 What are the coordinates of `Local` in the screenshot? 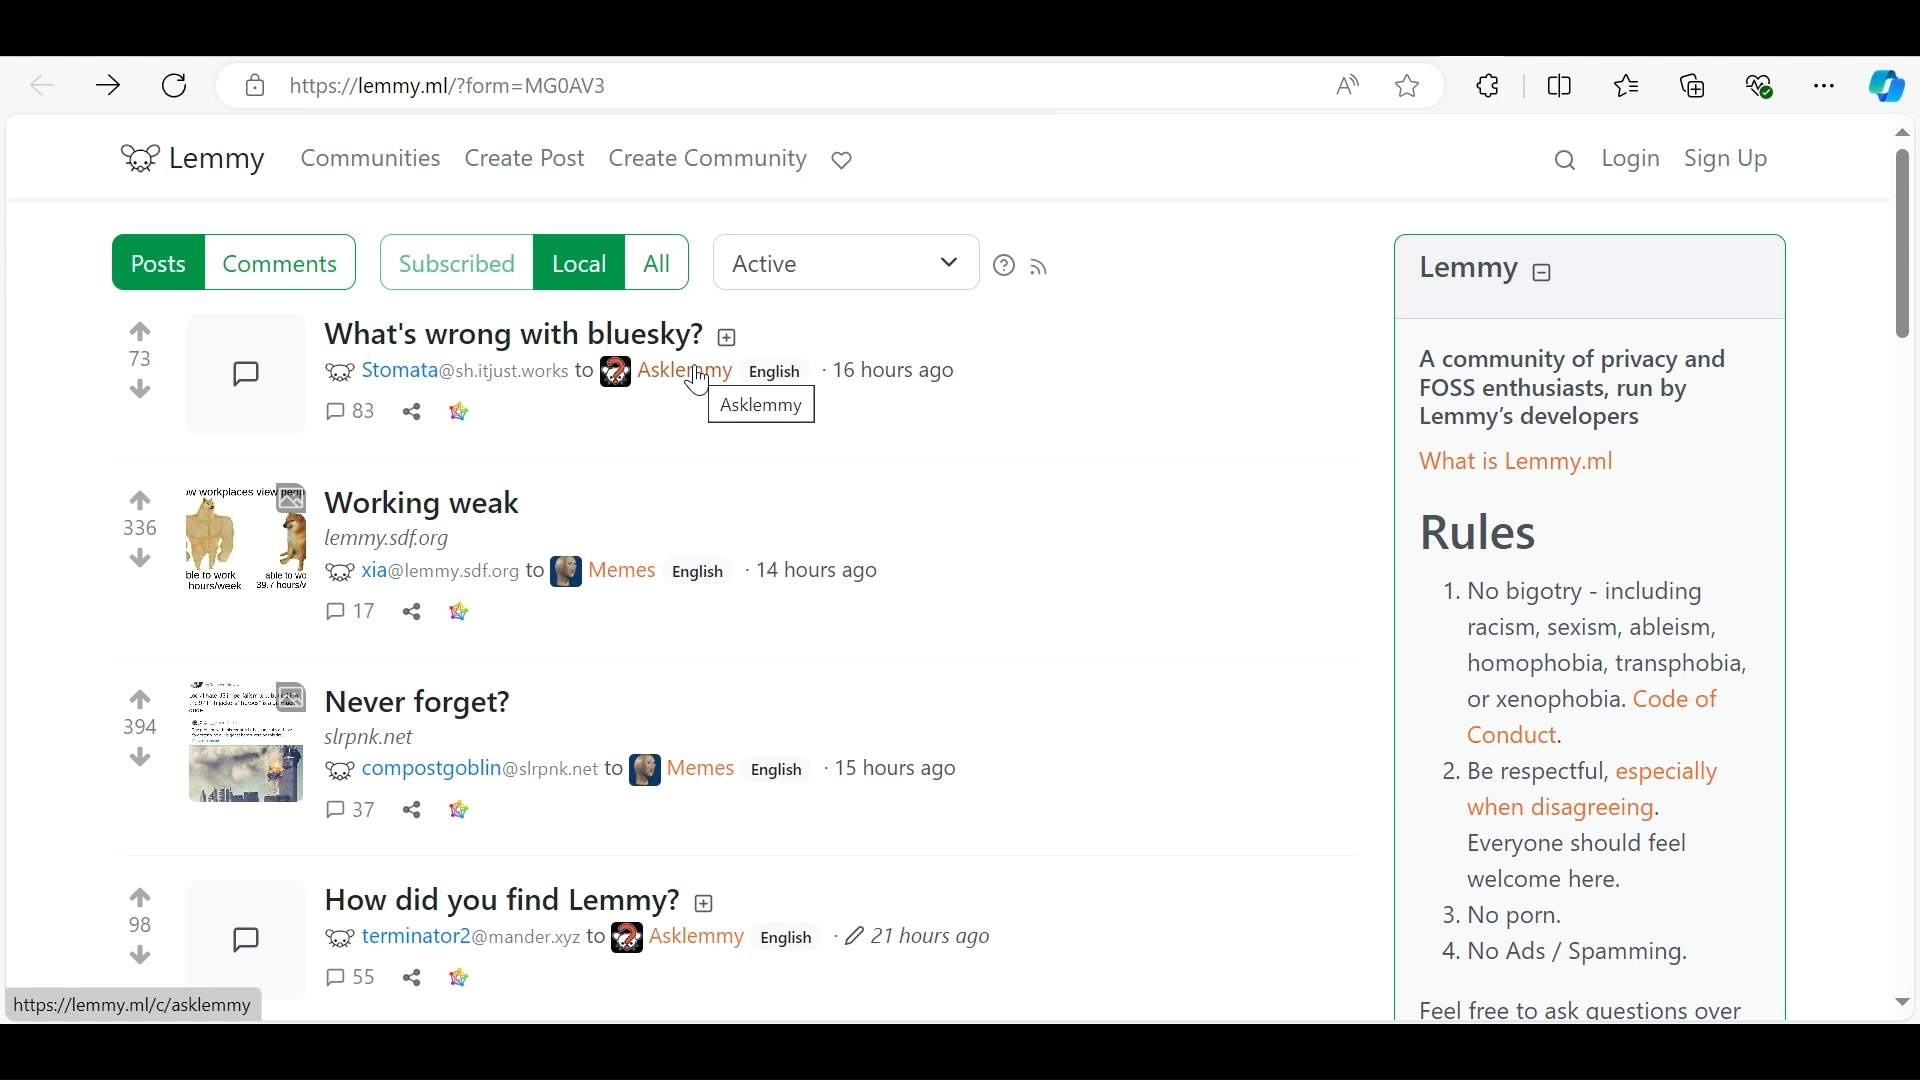 It's located at (577, 262).